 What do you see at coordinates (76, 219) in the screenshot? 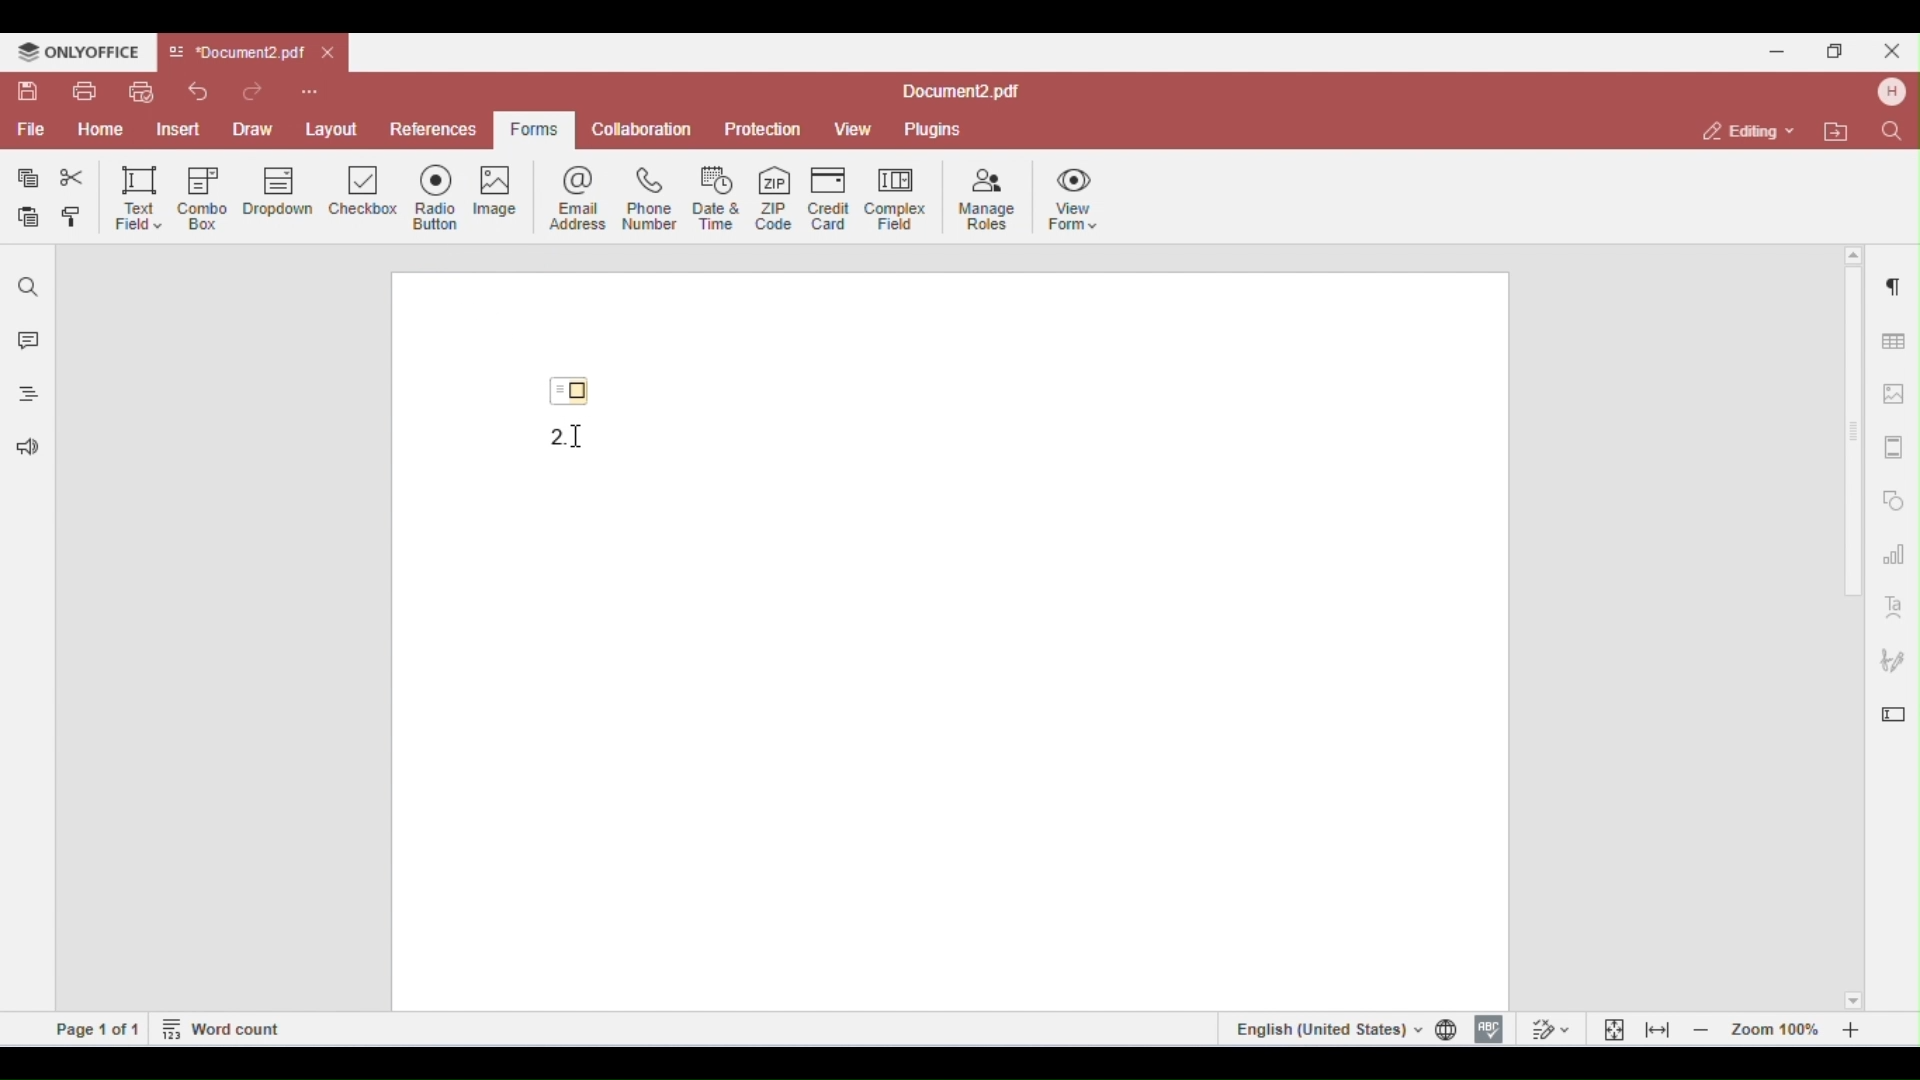
I see `copy style` at bounding box center [76, 219].